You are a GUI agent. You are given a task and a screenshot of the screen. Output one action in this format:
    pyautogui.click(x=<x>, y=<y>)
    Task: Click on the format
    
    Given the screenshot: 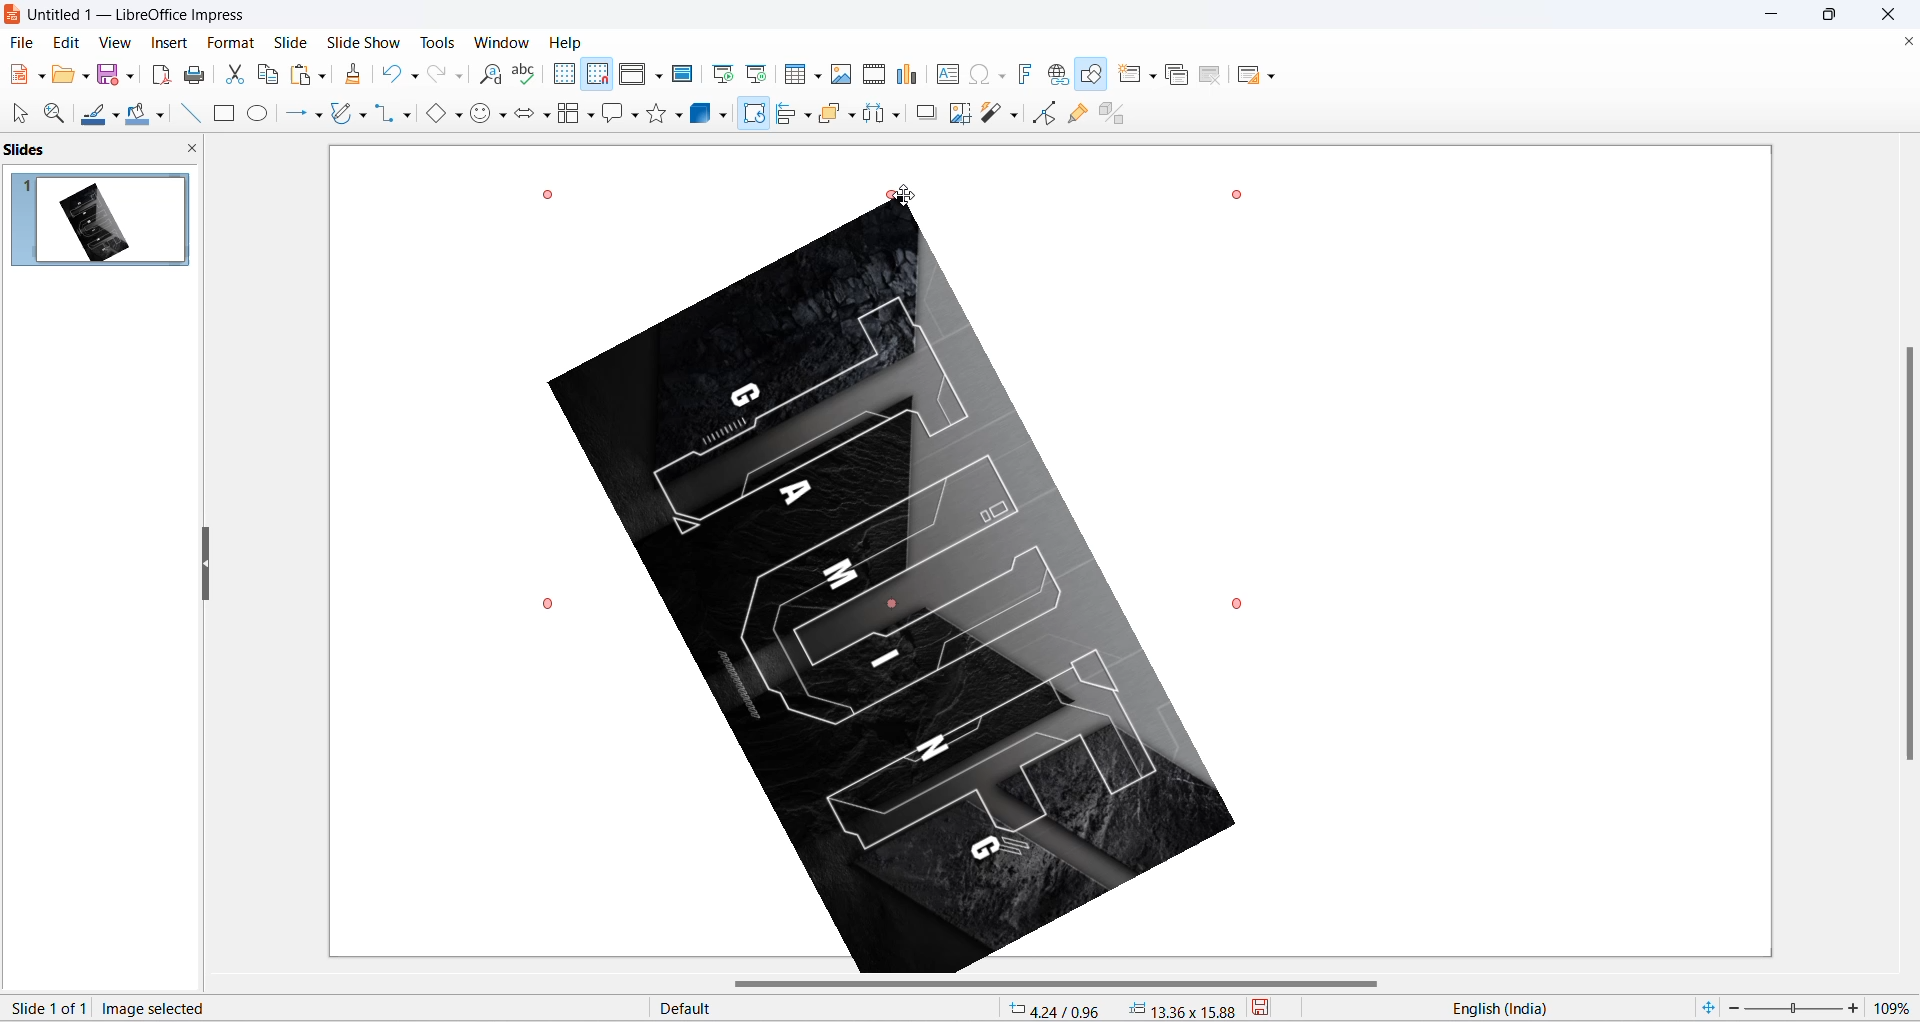 What is the action you would take?
    pyautogui.click(x=227, y=44)
    